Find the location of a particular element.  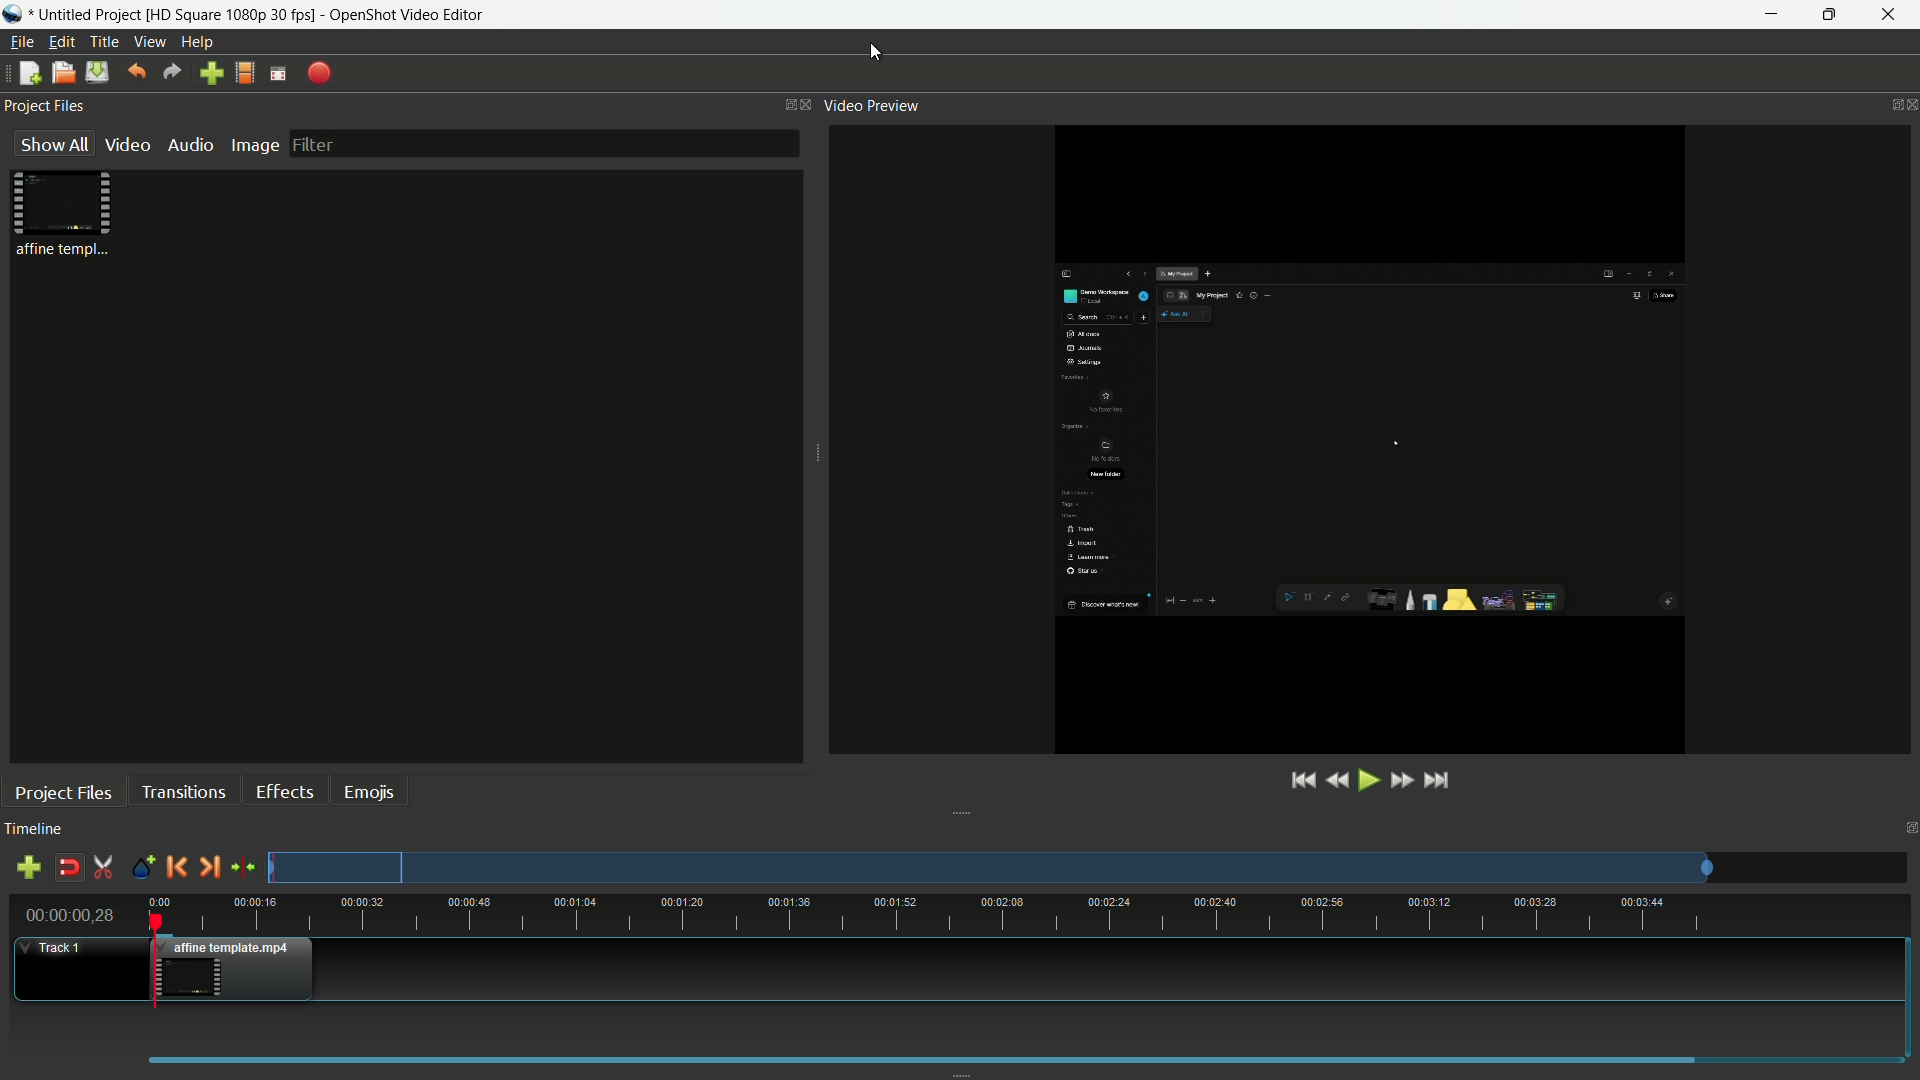

title menu is located at coordinates (106, 42).